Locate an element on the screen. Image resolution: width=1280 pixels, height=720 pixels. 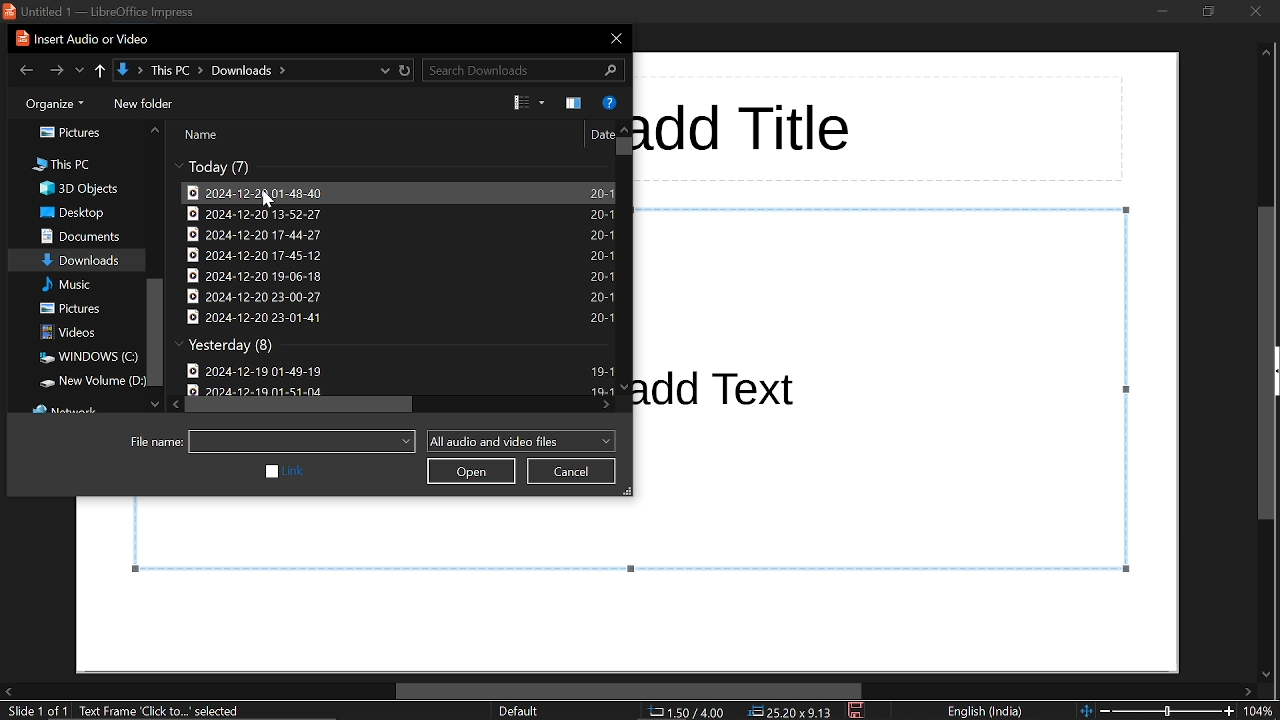
close is located at coordinates (614, 37).